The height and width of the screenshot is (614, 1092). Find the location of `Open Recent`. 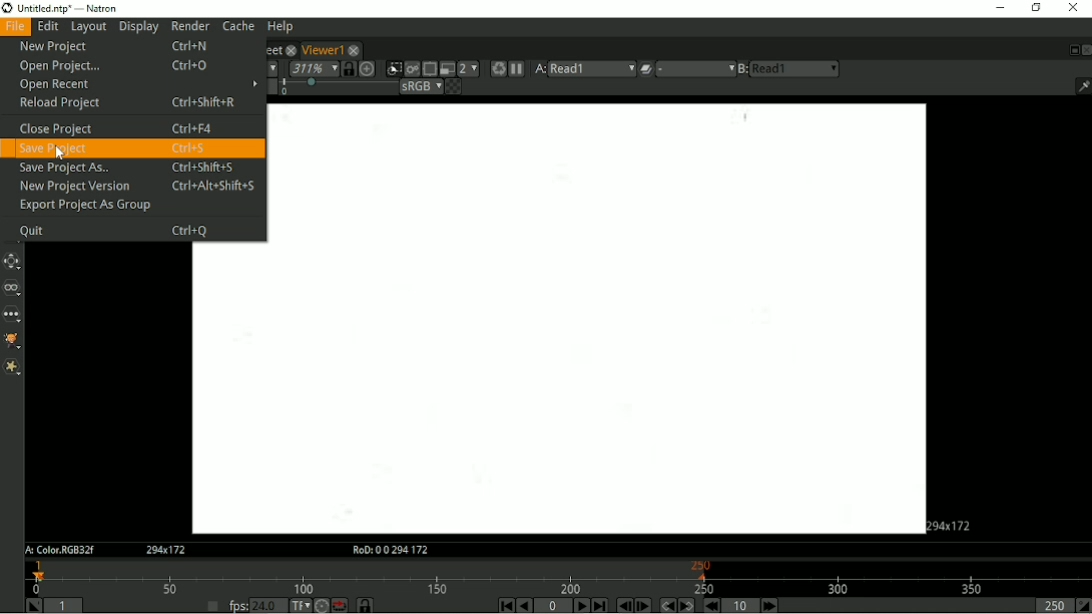

Open Recent is located at coordinates (135, 85).